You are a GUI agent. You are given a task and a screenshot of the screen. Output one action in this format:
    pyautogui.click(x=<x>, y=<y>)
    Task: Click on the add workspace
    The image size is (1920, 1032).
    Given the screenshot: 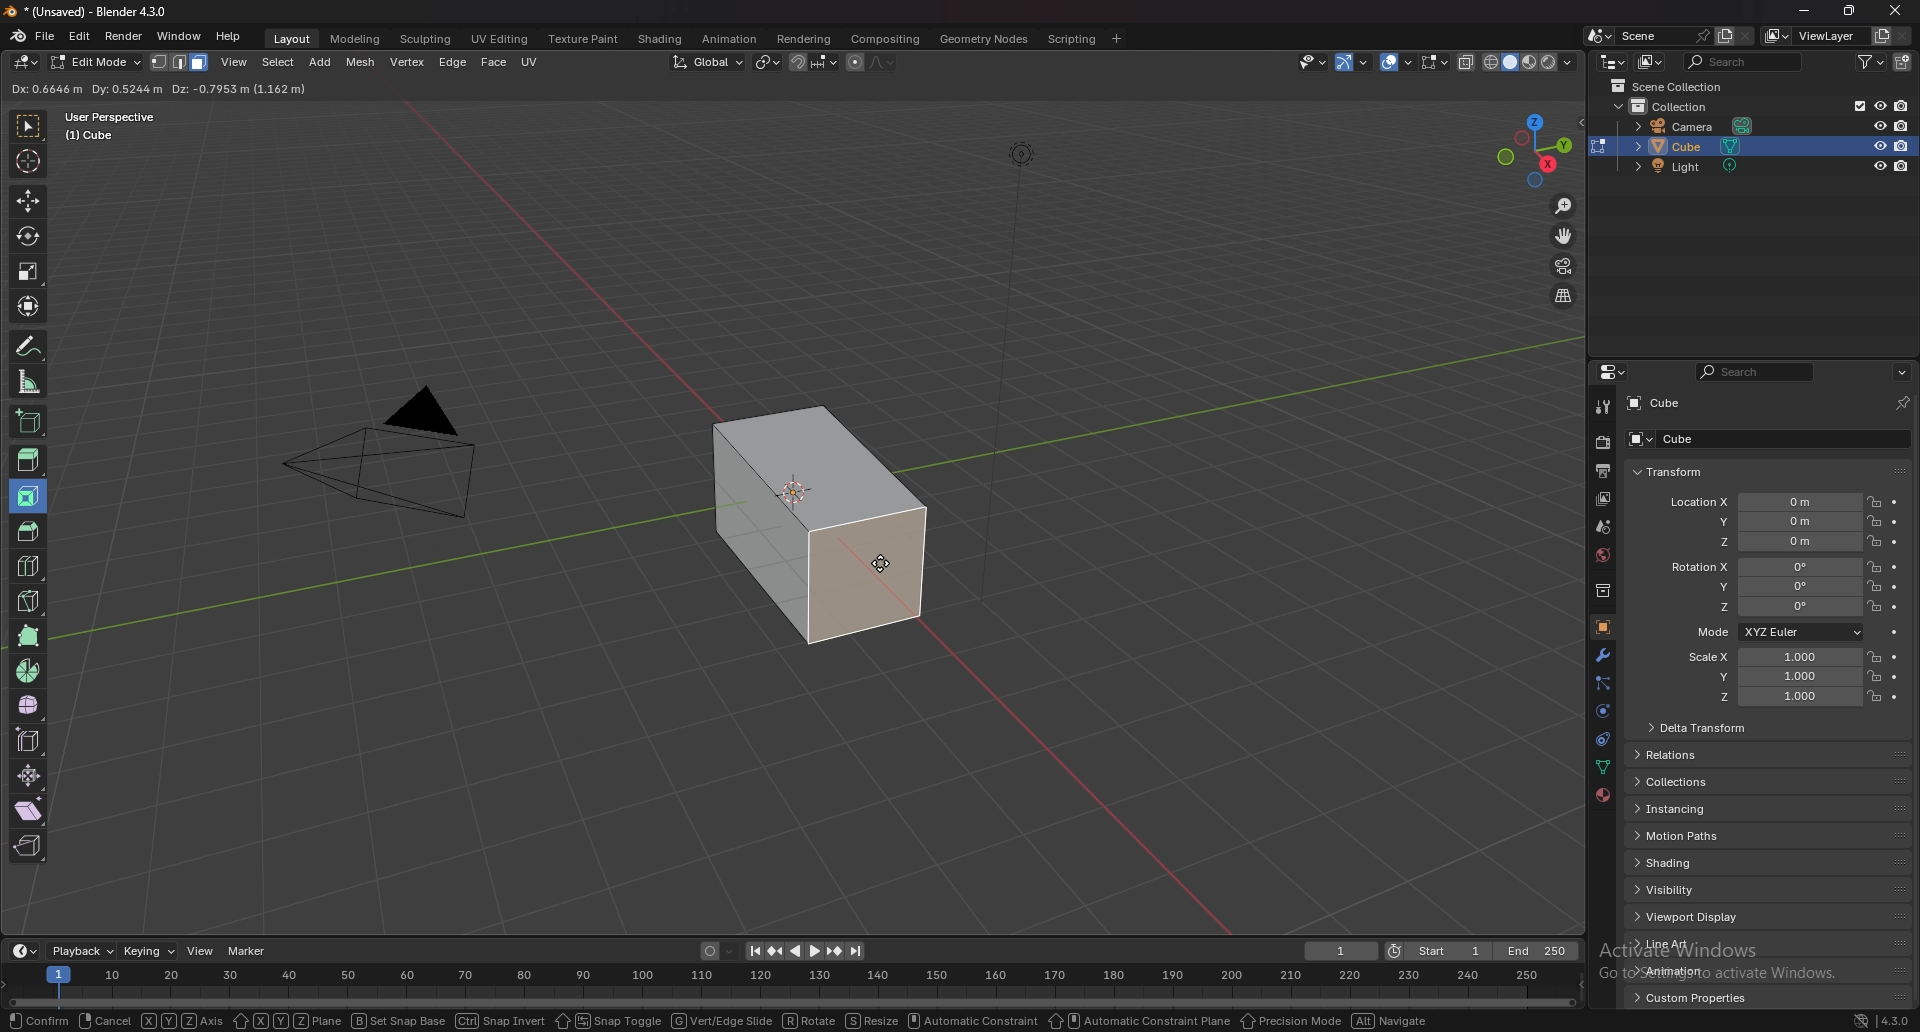 What is the action you would take?
    pyautogui.click(x=1116, y=39)
    